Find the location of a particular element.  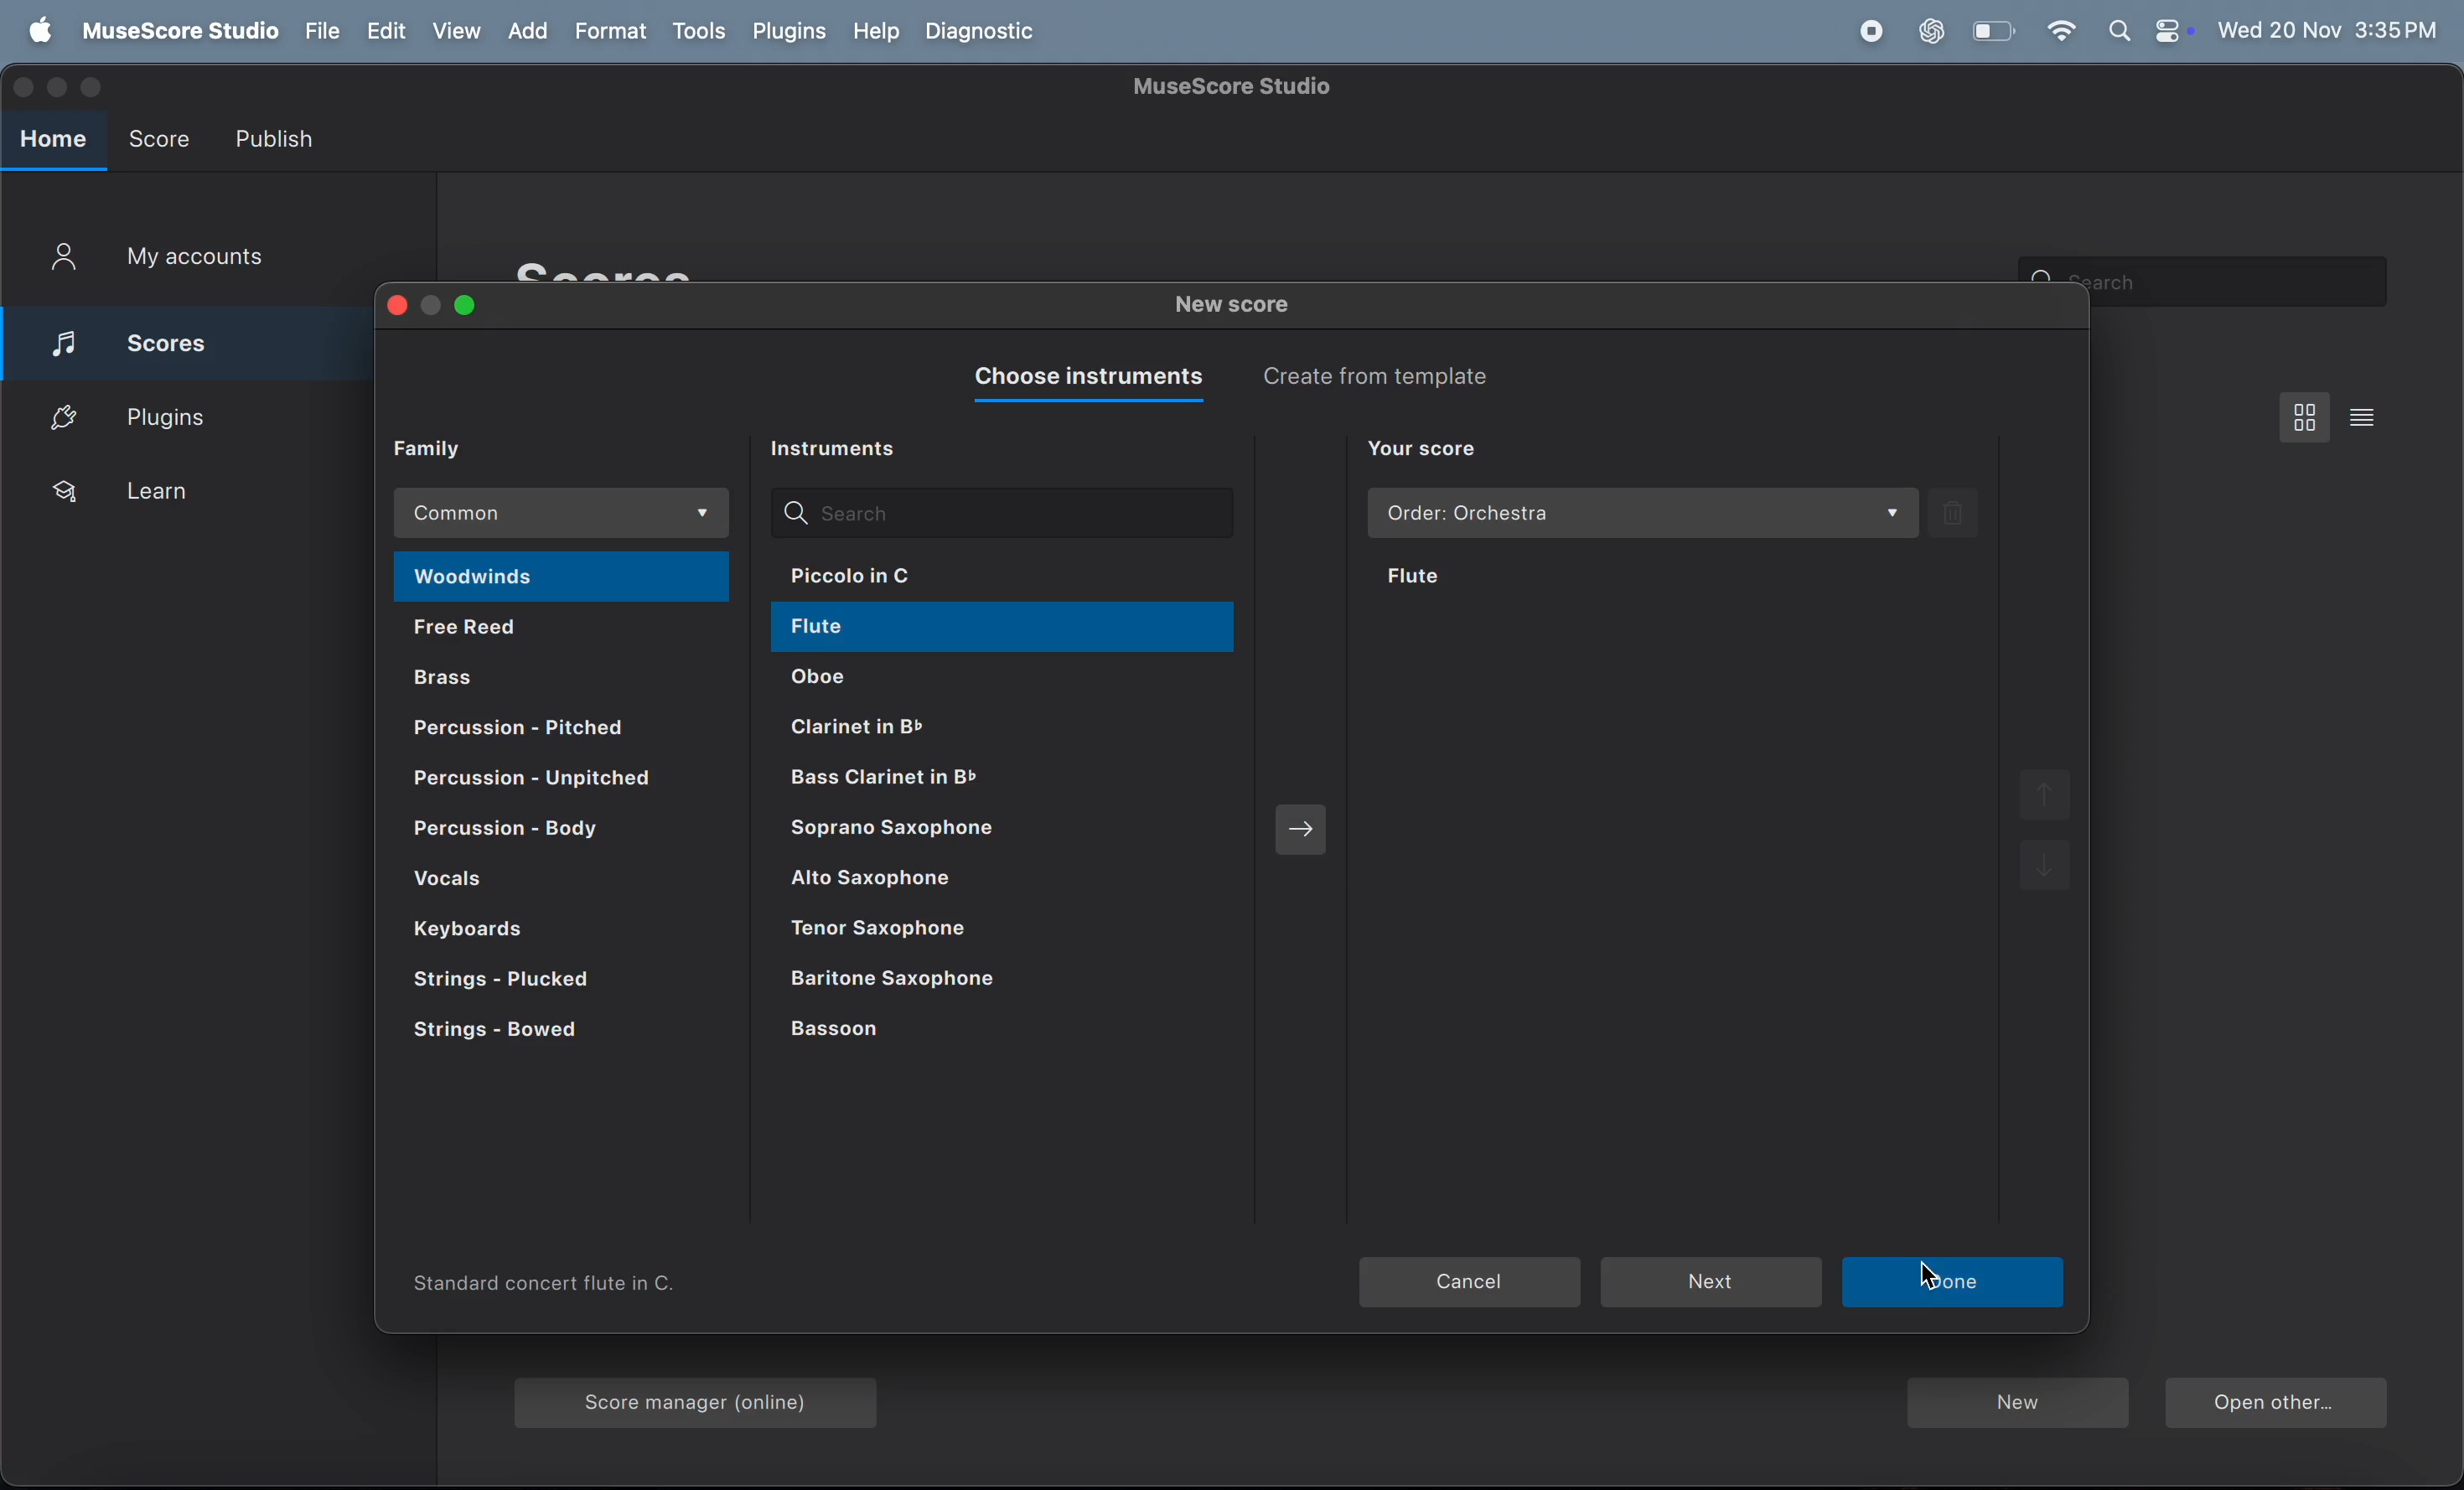

apple menu is located at coordinates (34, 32).